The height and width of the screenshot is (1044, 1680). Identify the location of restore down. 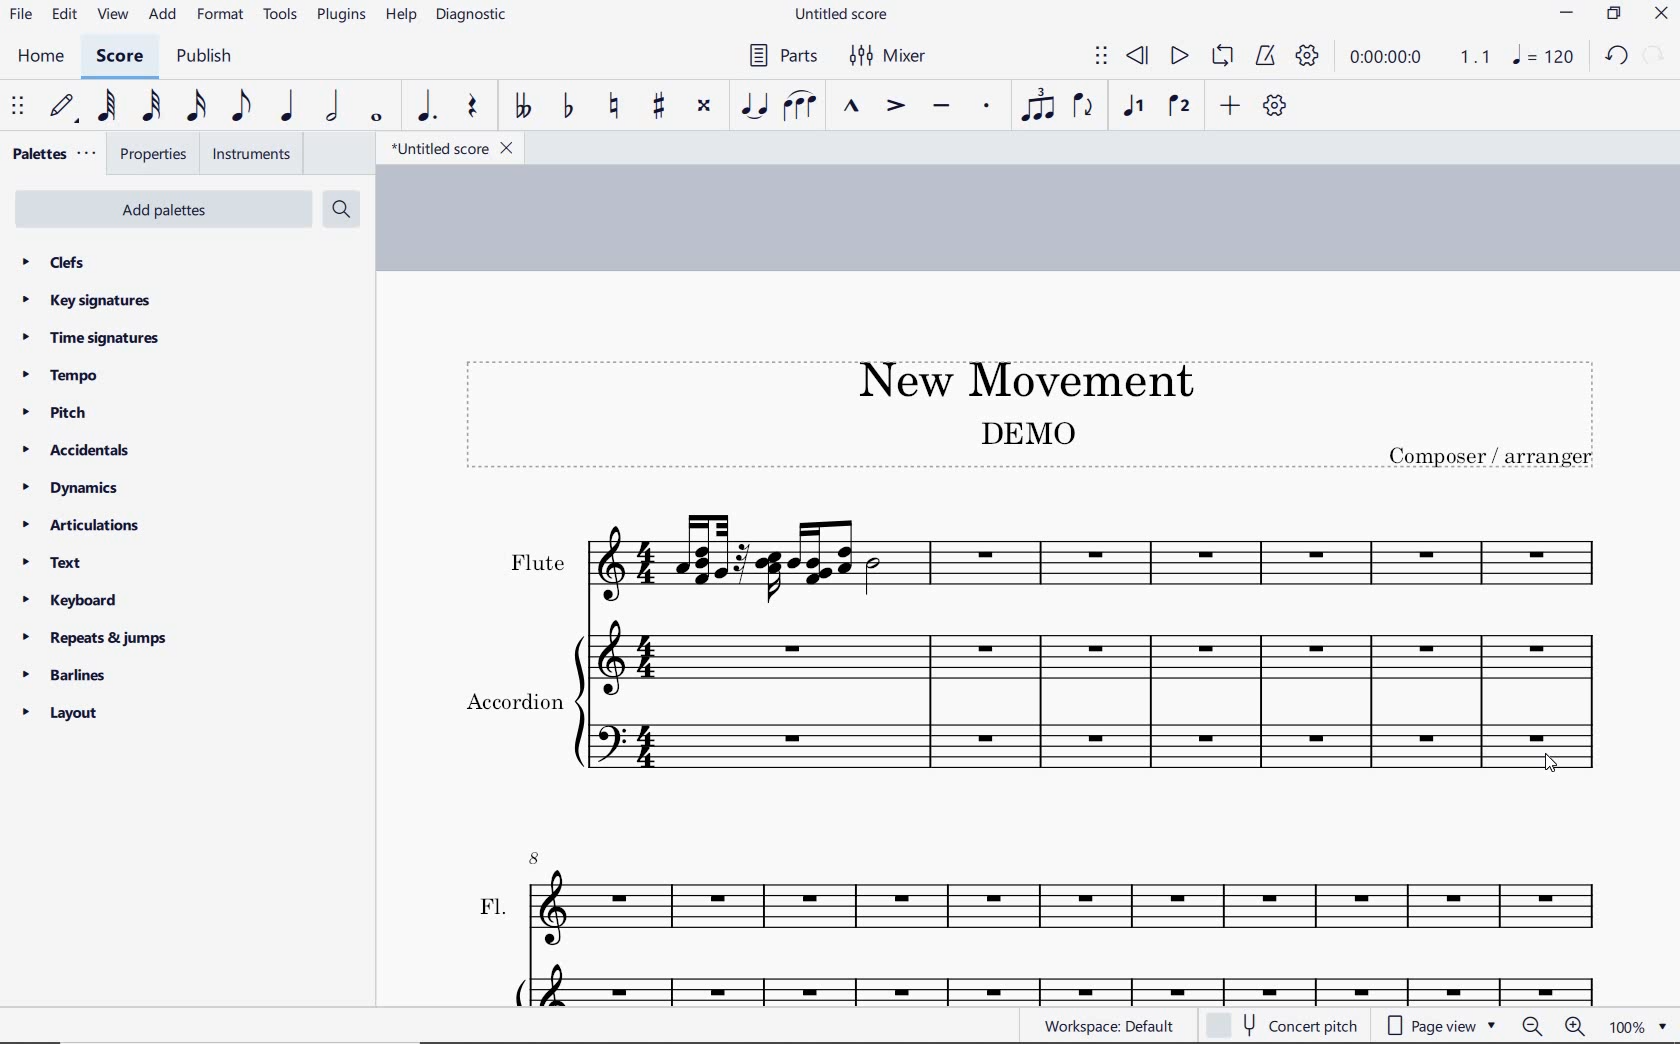
(1615, 15).